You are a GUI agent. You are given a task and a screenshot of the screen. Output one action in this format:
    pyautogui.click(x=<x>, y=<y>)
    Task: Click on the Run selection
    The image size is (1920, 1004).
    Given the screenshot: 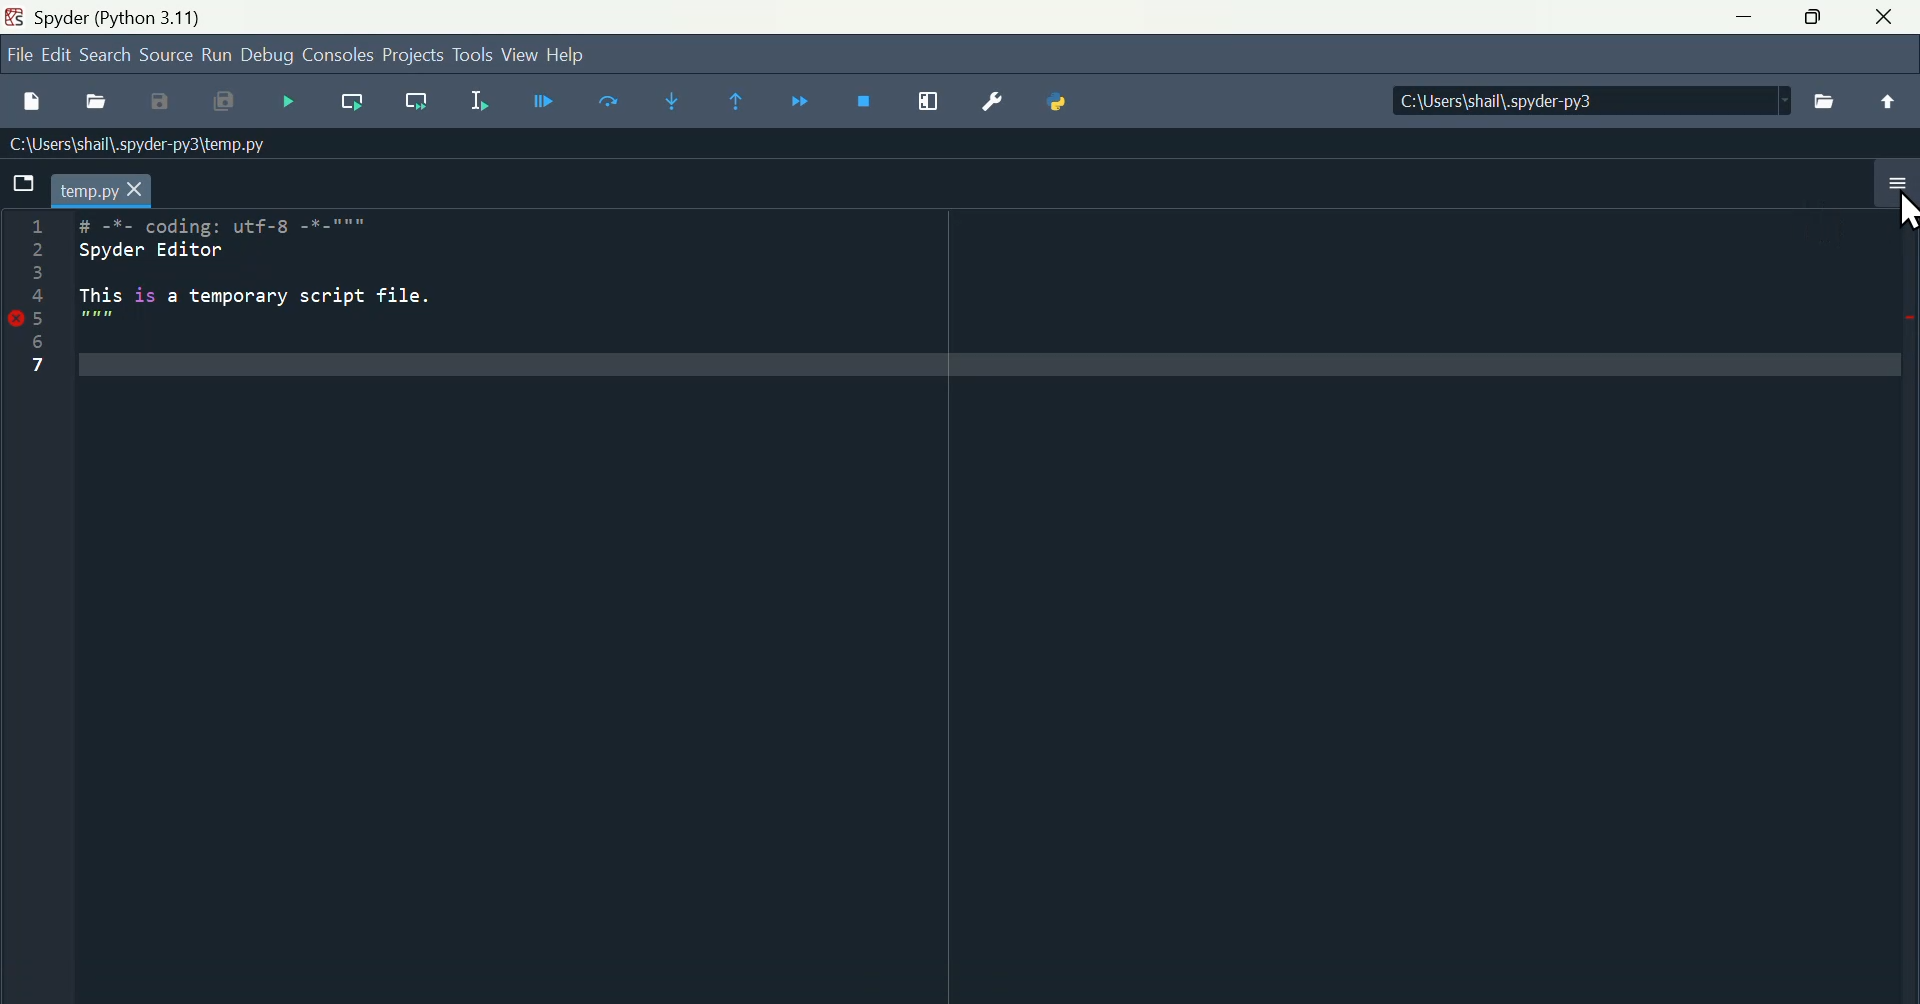 What is the action you would take?
    pyautogui.click(x=475, y=105)
    